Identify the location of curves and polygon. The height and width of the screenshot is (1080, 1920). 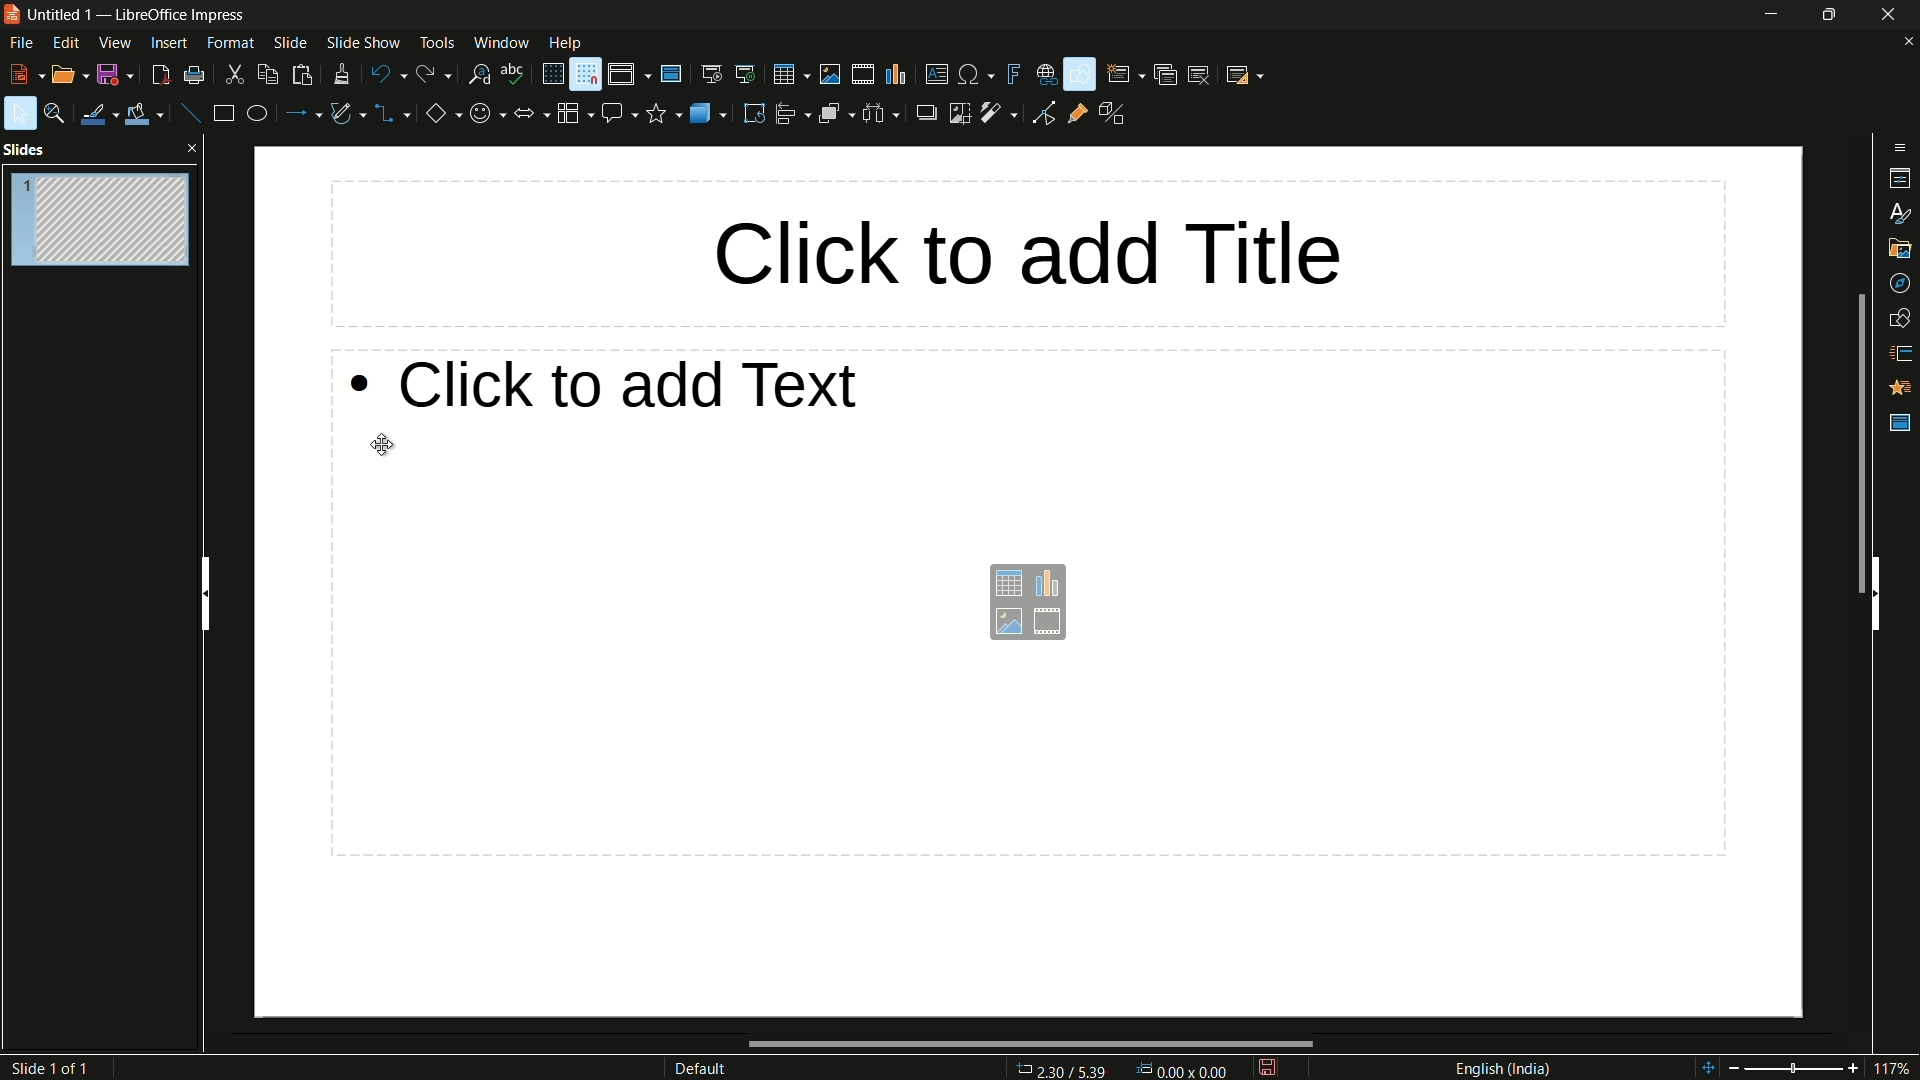
(346, 114).